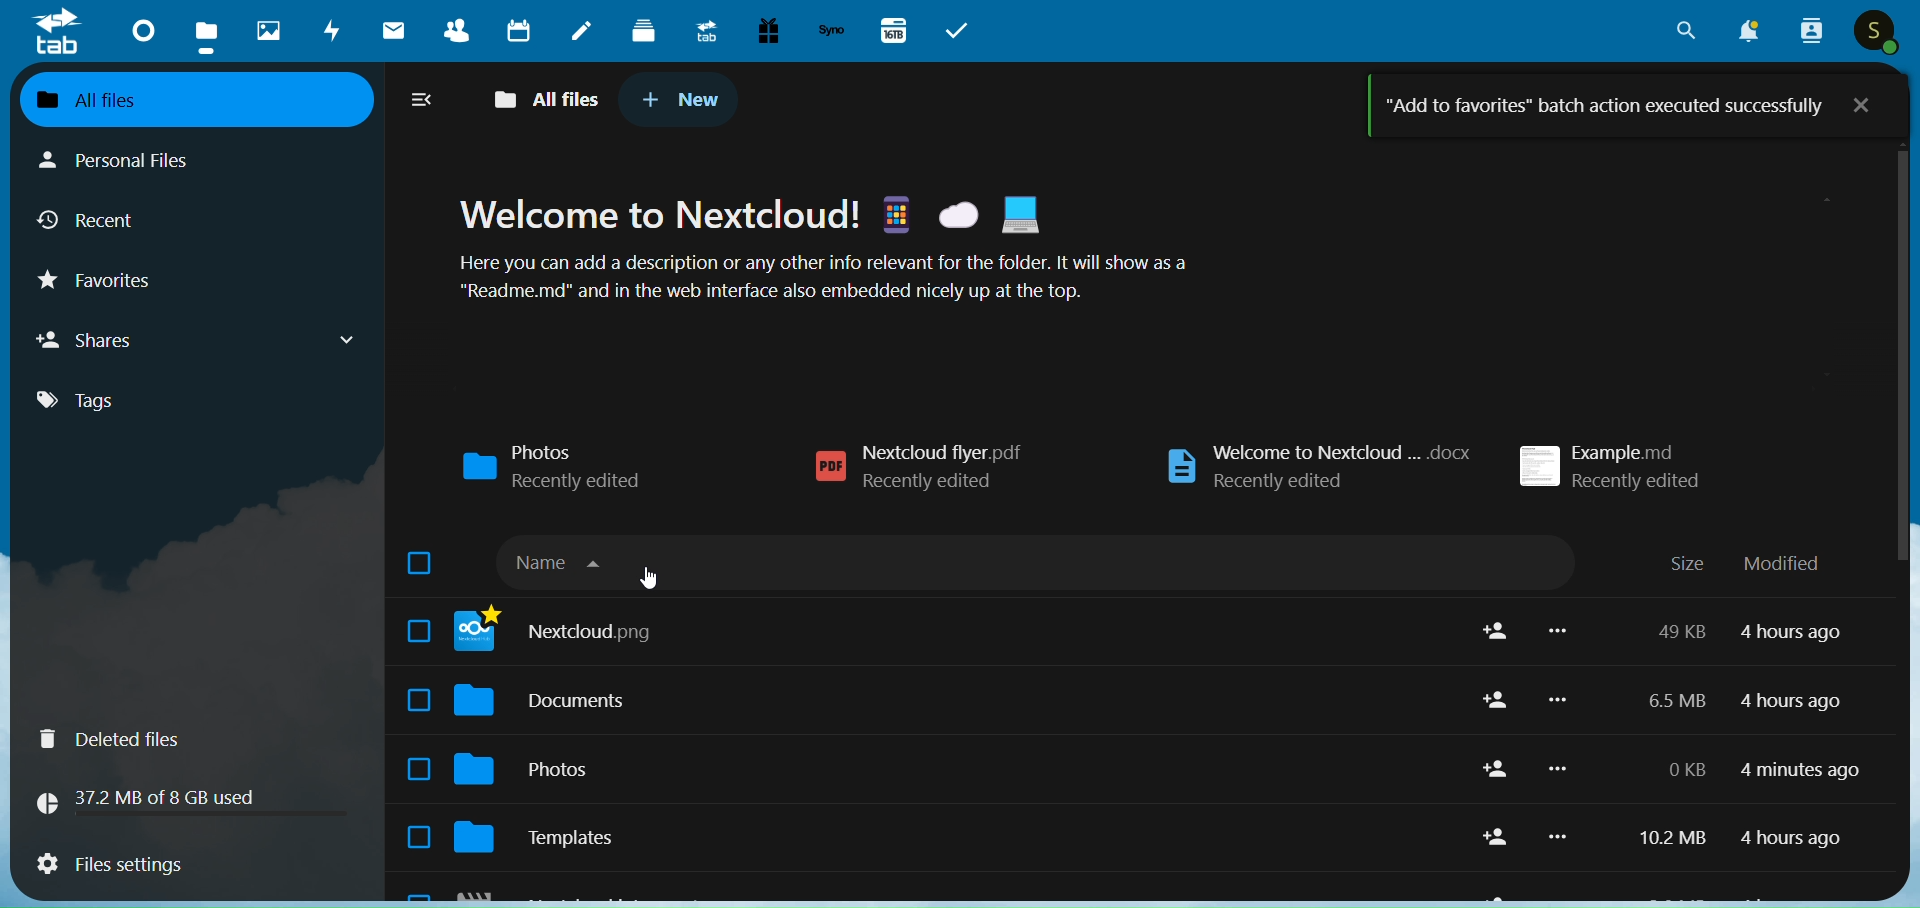 This screenshot has width=1920, height=908. What do you see at coordinates (1677, 32) in the screenshot?
I see `search` at bounding box center [1677, 32].